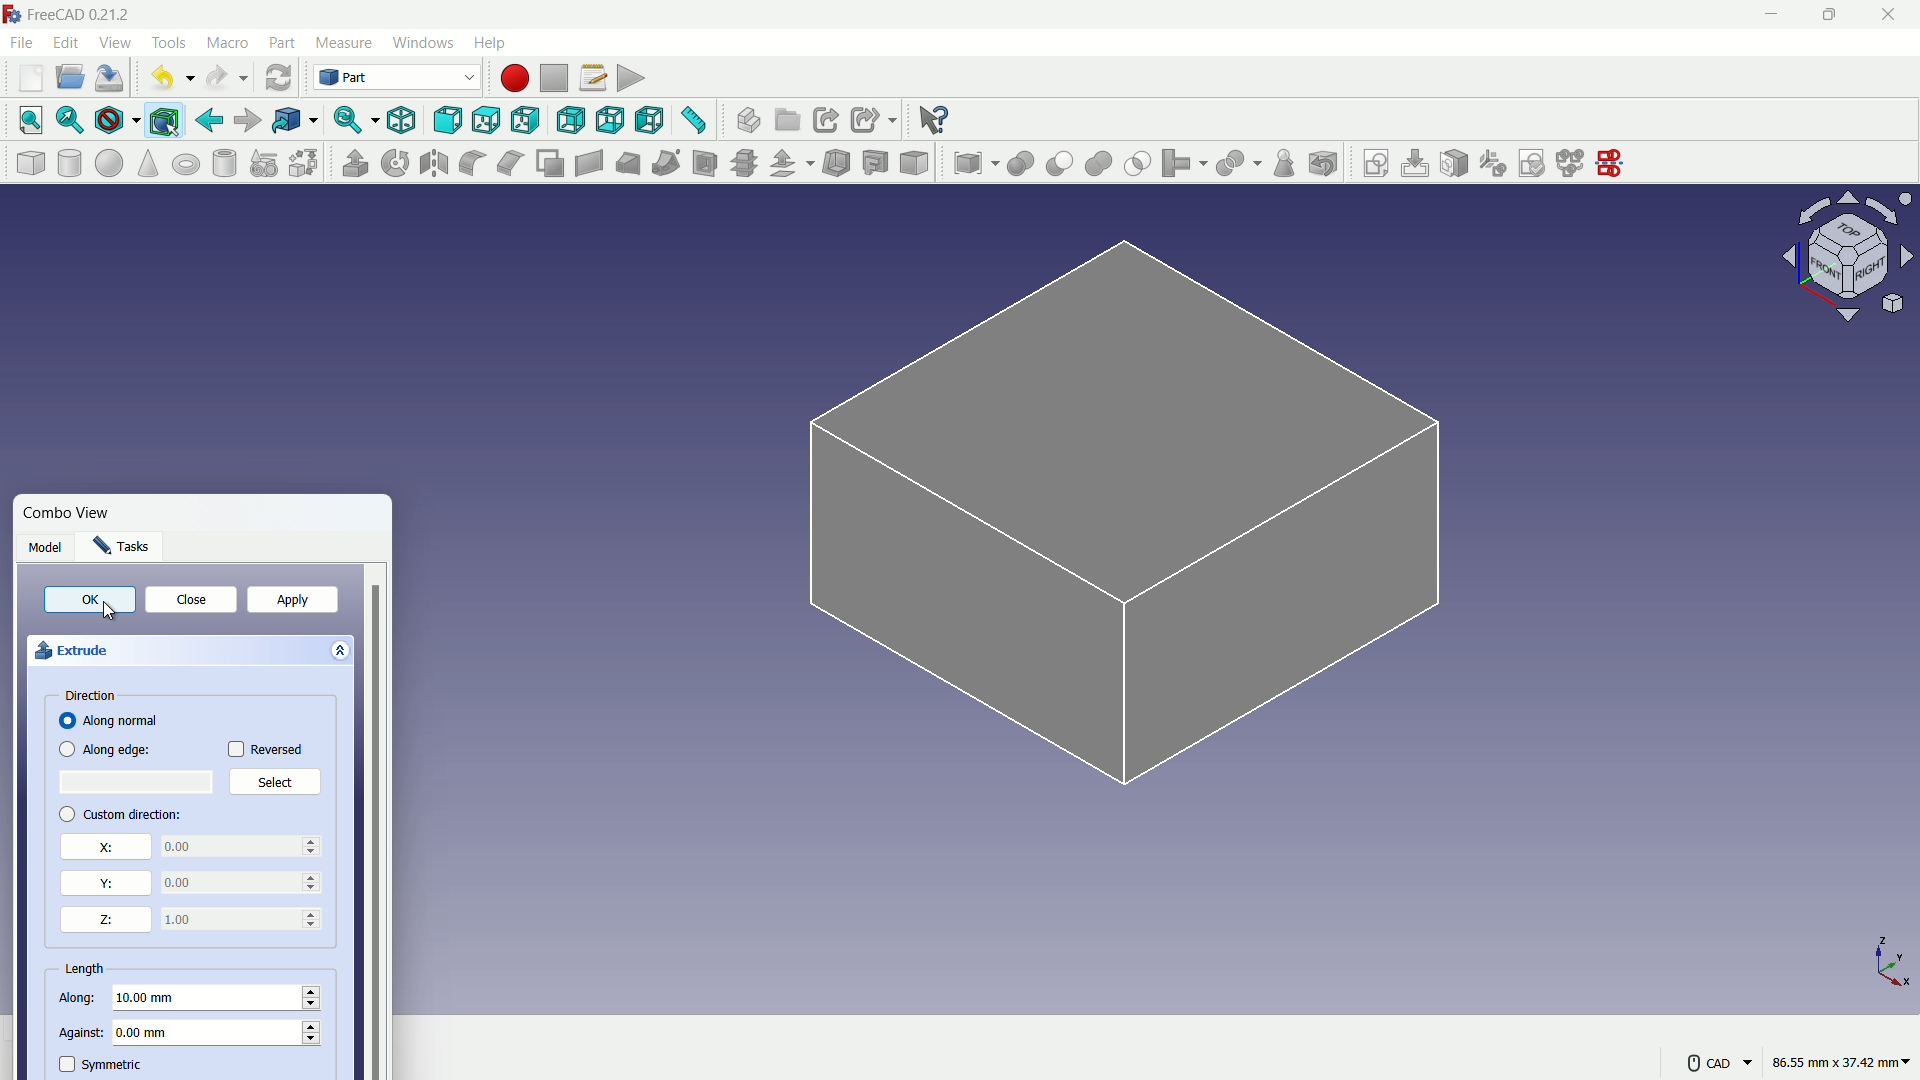  I want to click on top view, so click(485, 119).